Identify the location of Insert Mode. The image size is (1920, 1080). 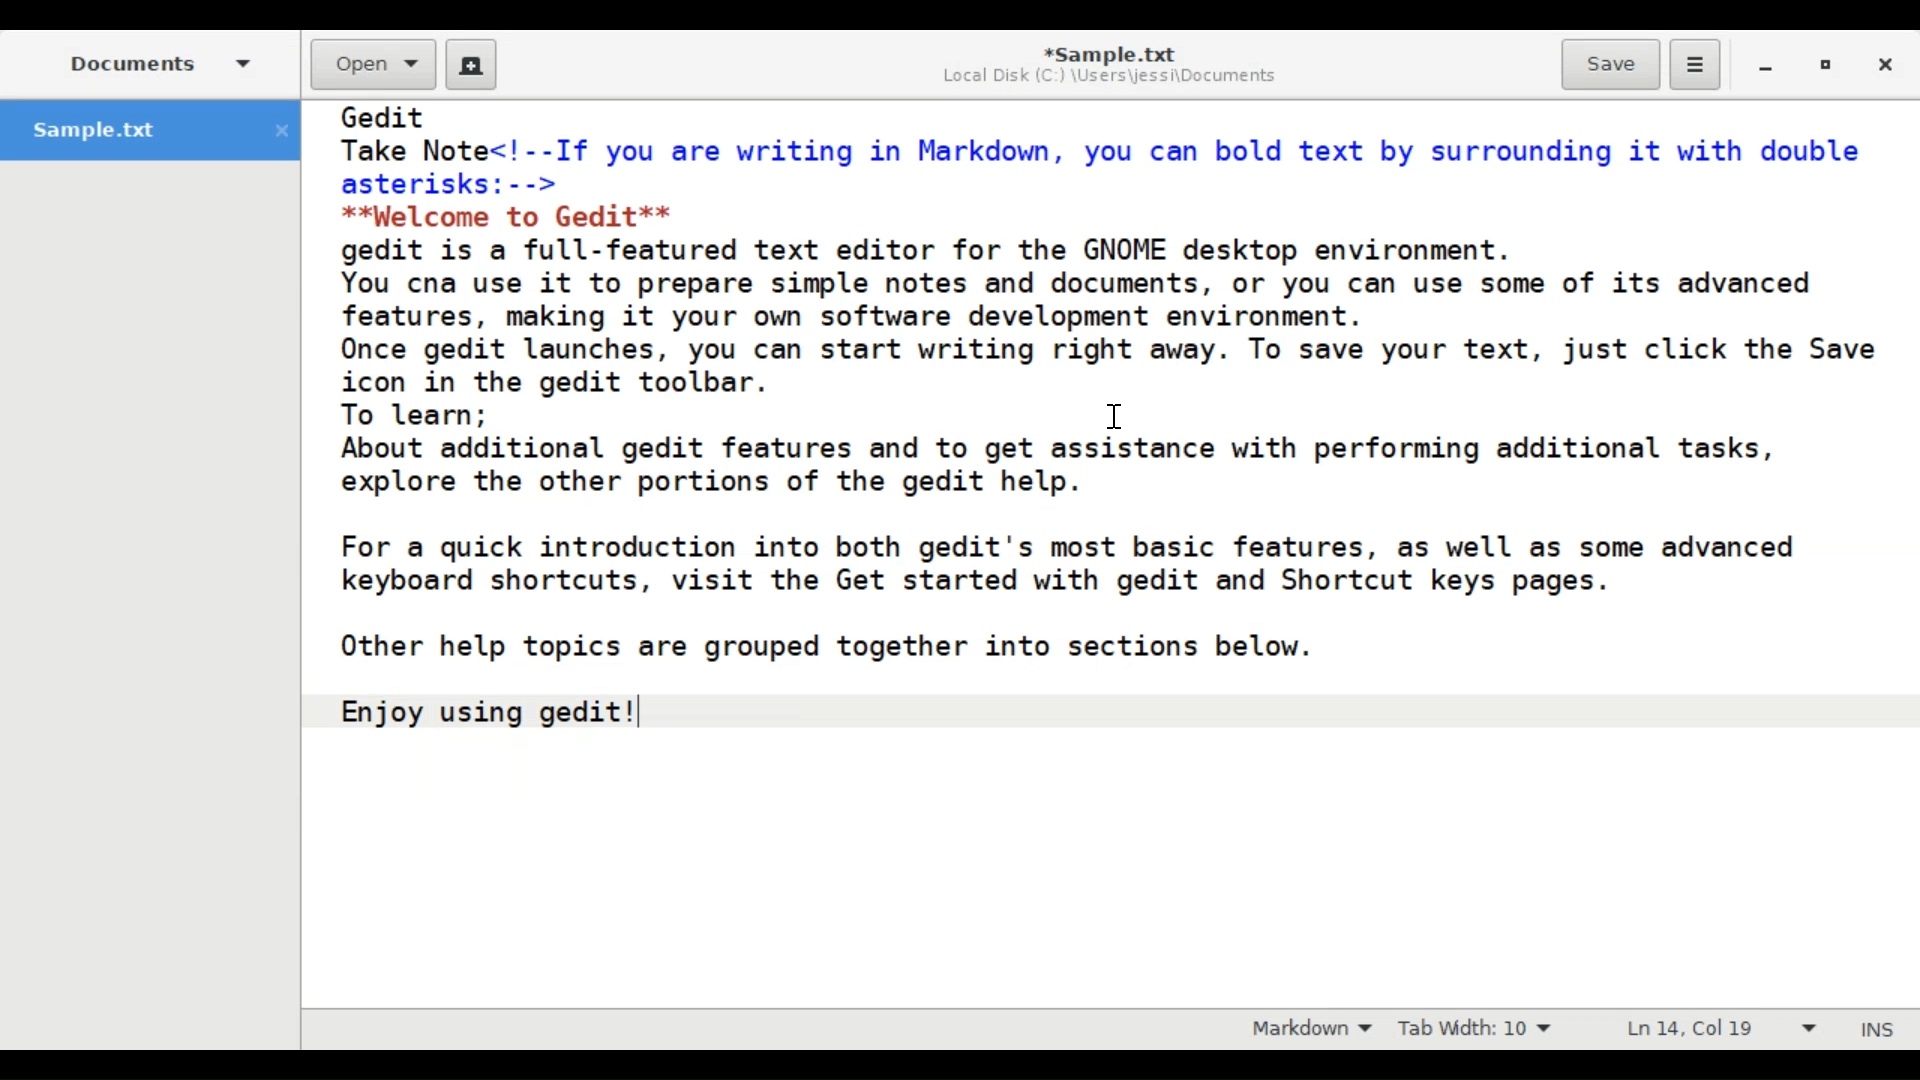
(1874, 1029).